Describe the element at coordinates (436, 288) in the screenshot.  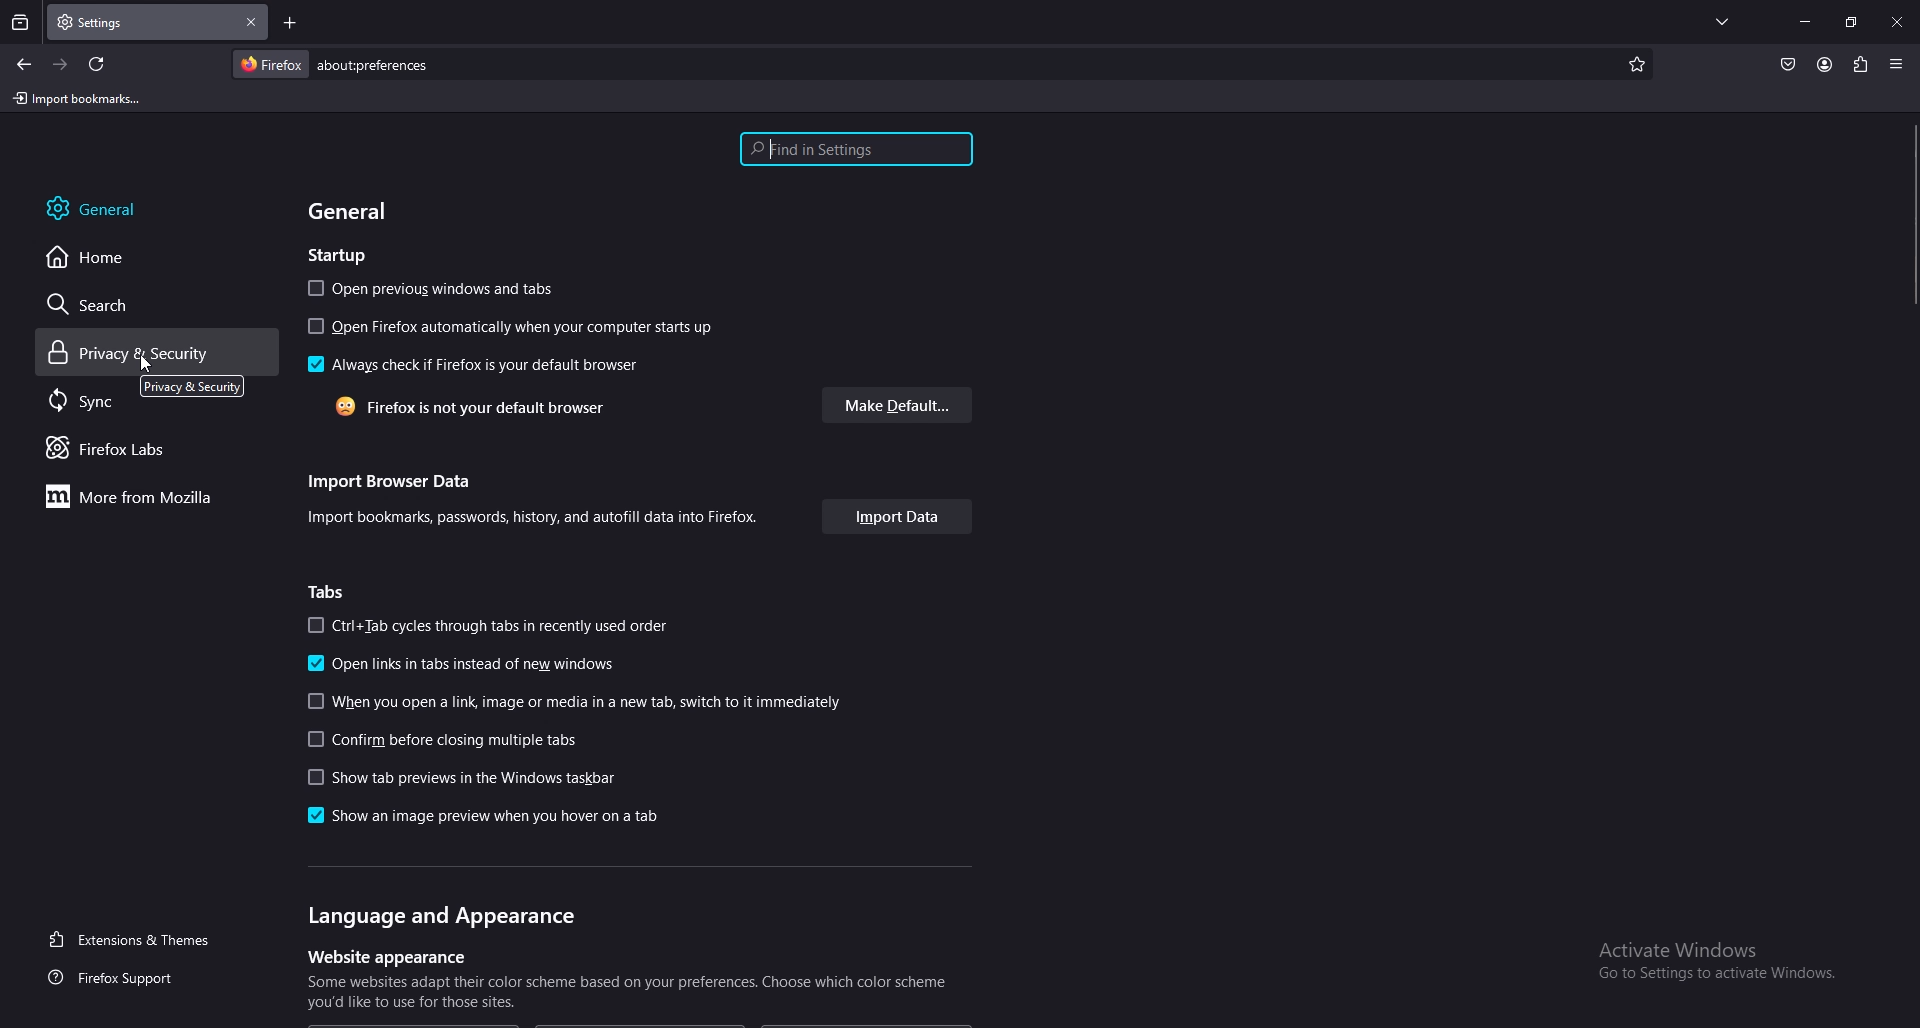
I see `open previous windows and tabs` at that location.